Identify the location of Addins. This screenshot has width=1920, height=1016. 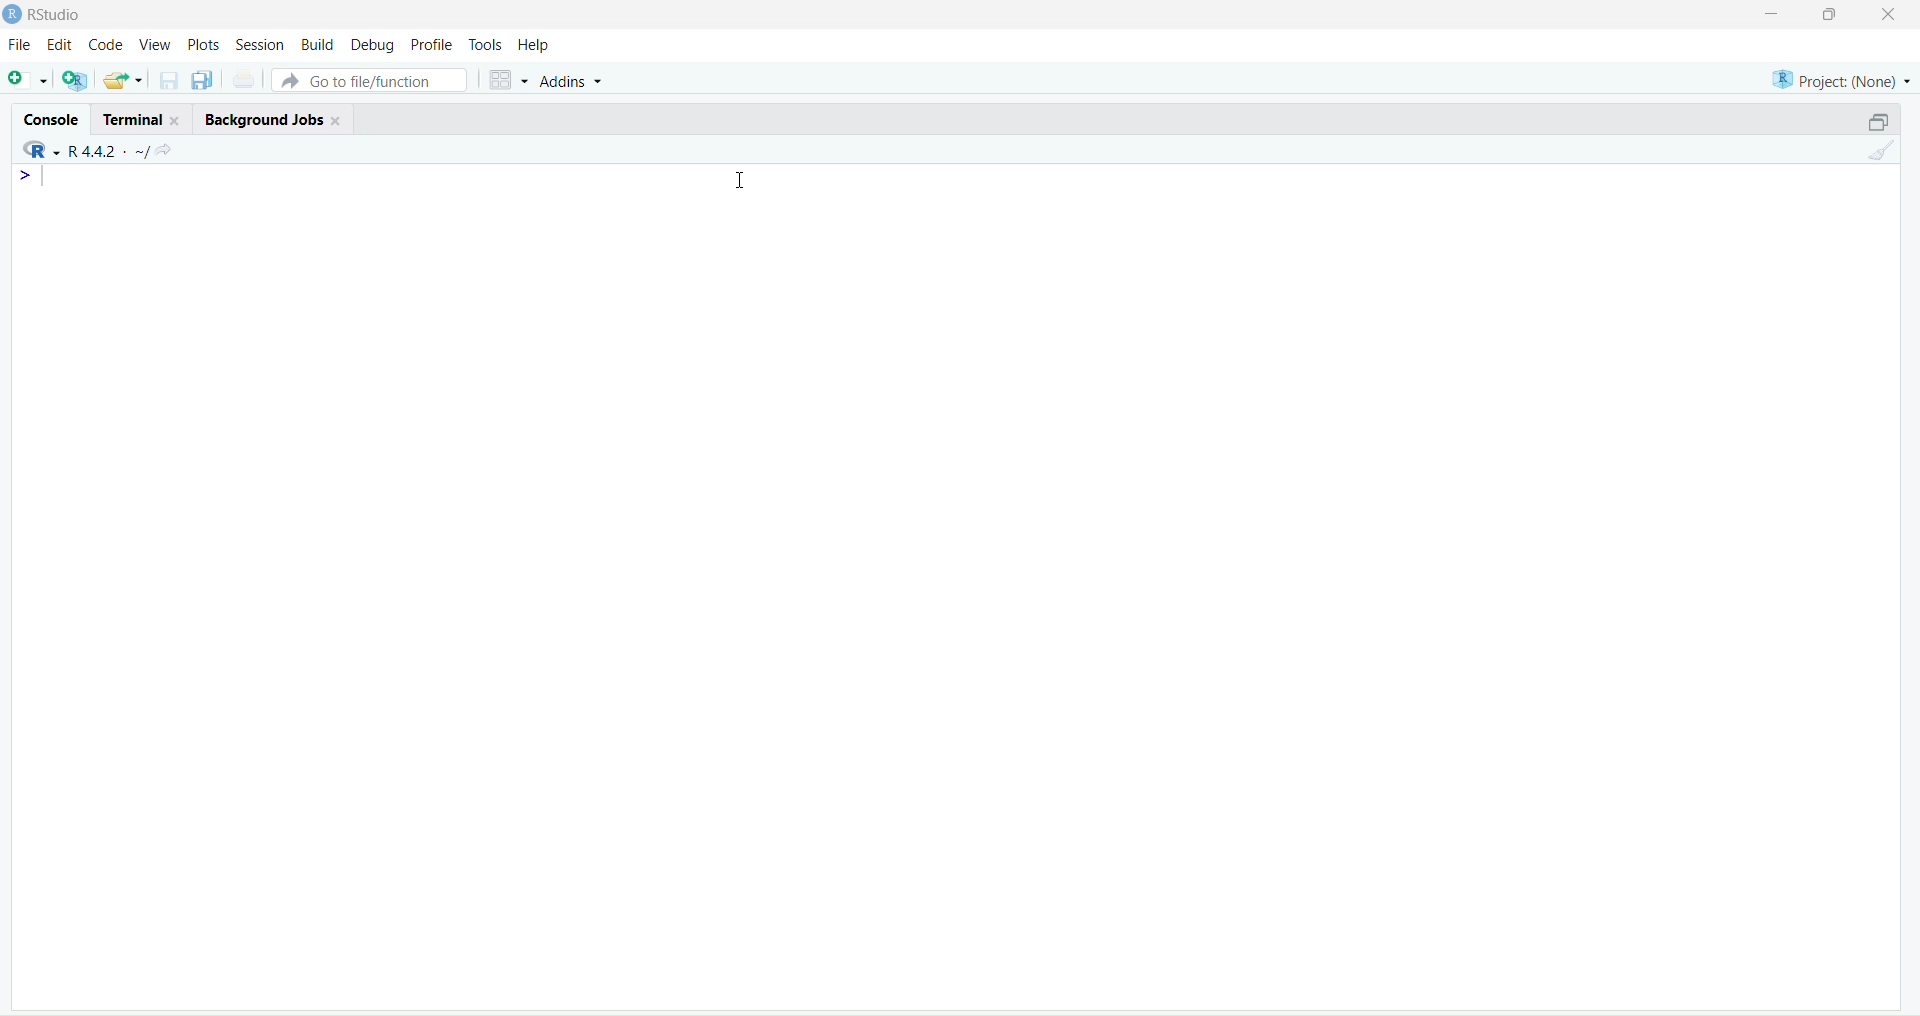
(572, 82).